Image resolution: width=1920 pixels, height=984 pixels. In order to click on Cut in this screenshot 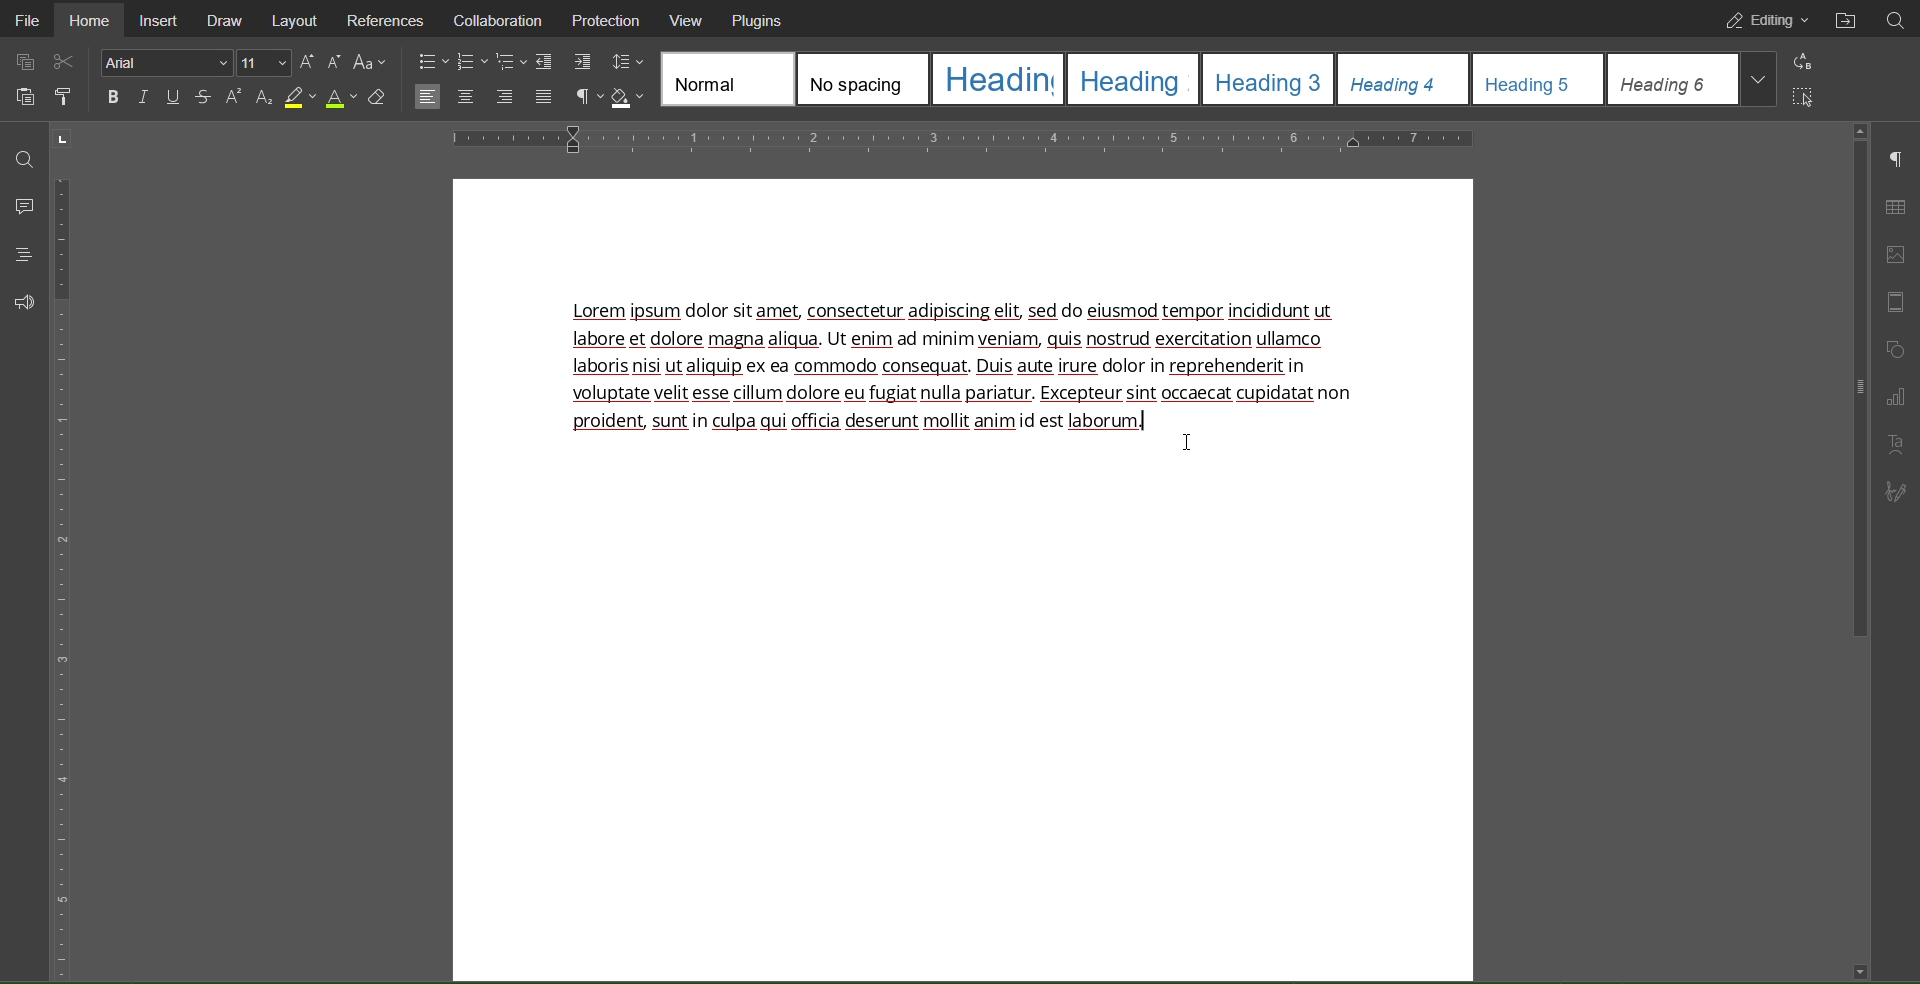, I will do `click(68, 63)`.